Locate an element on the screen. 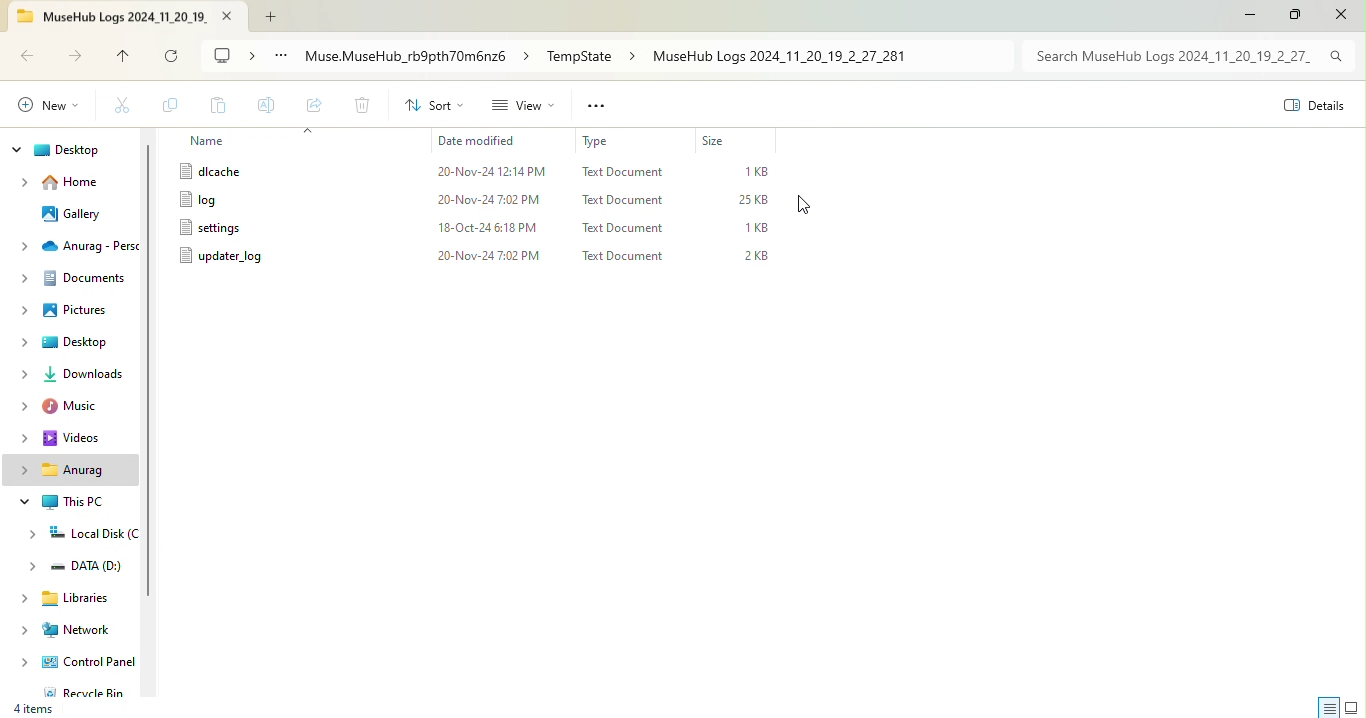  Control Panel is located at coordinates (76, 665).